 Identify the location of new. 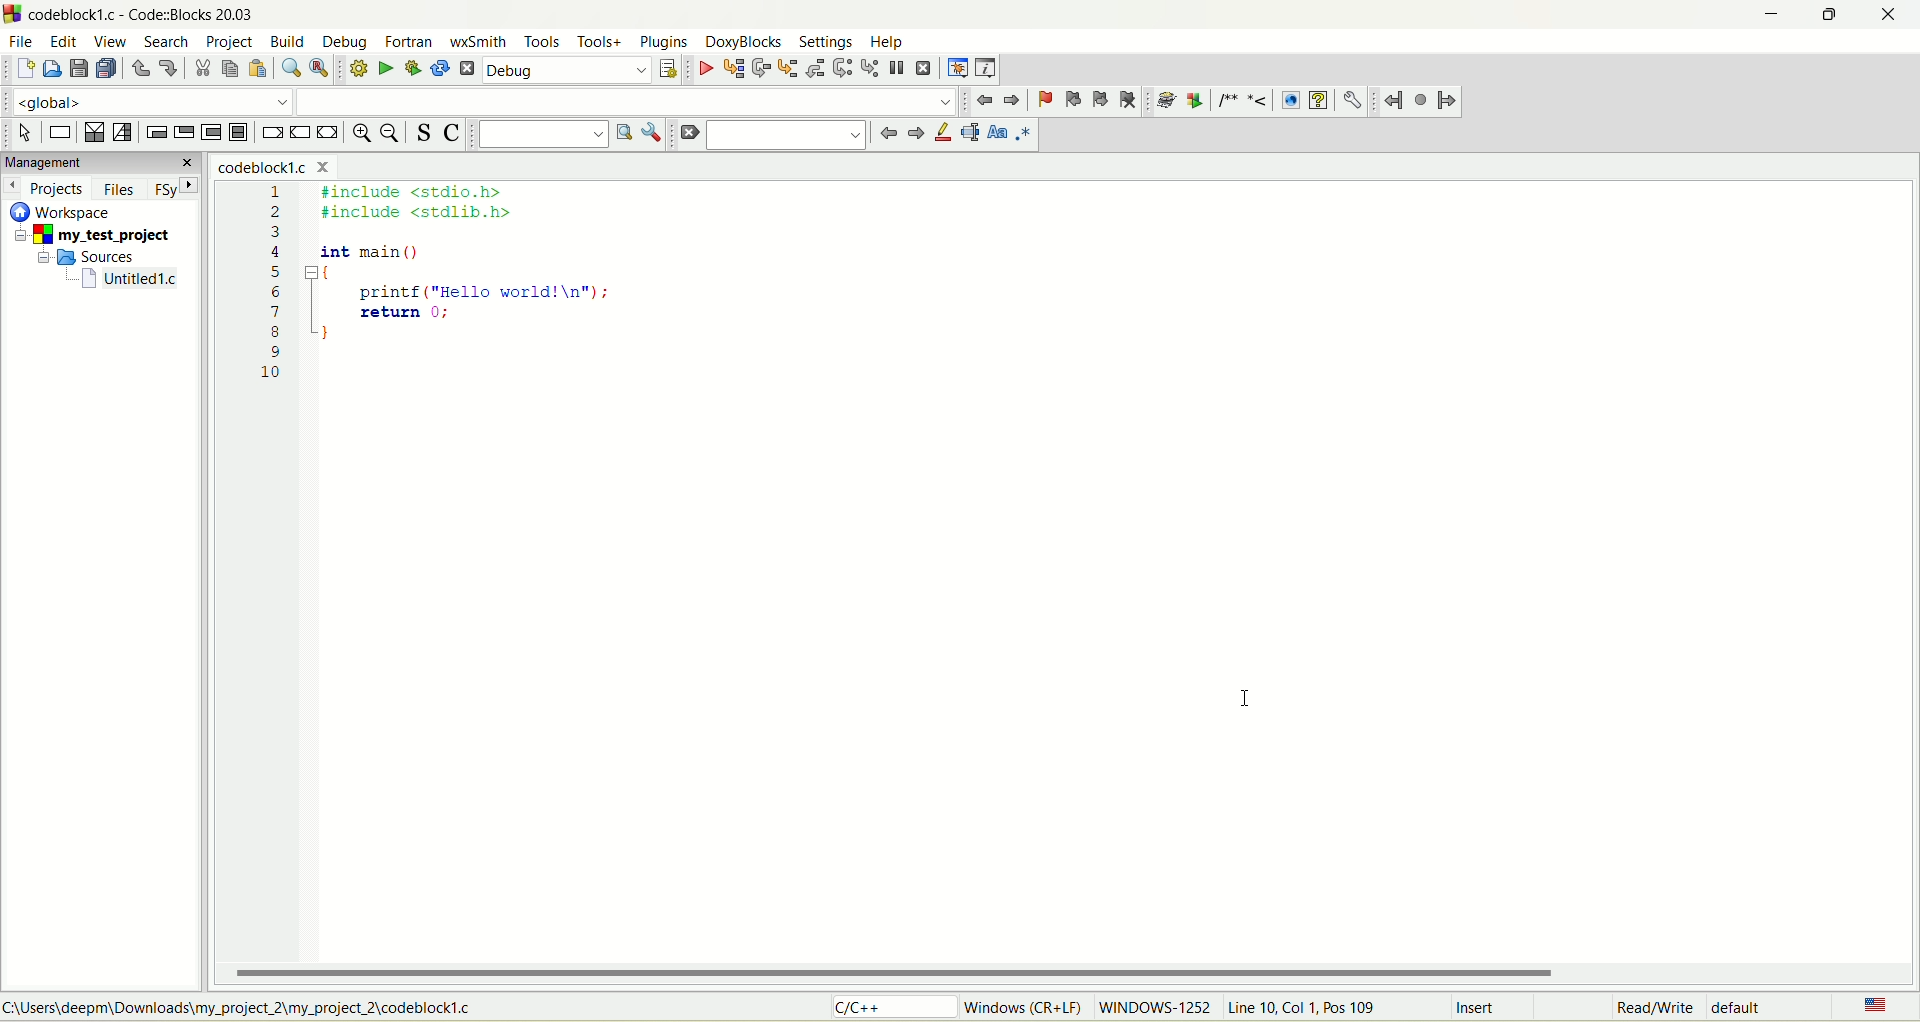
(23, 70).